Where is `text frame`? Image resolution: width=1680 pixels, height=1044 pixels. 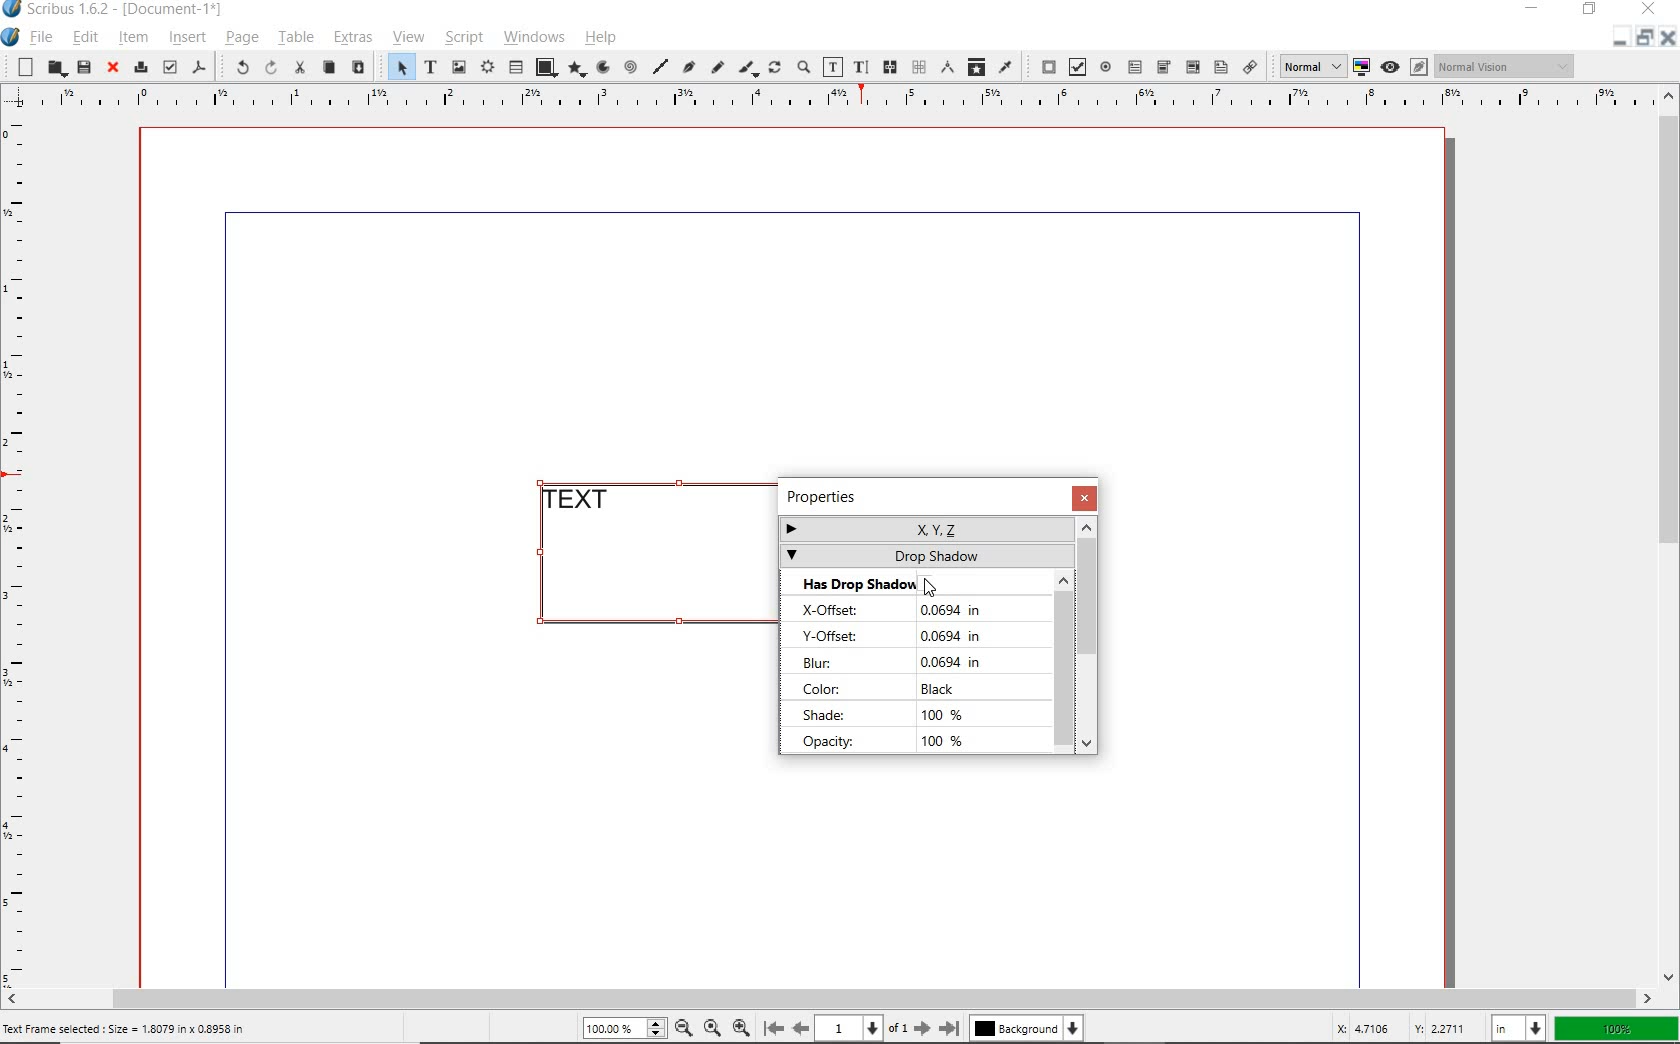 text frame is located at coordinates (427, 67).